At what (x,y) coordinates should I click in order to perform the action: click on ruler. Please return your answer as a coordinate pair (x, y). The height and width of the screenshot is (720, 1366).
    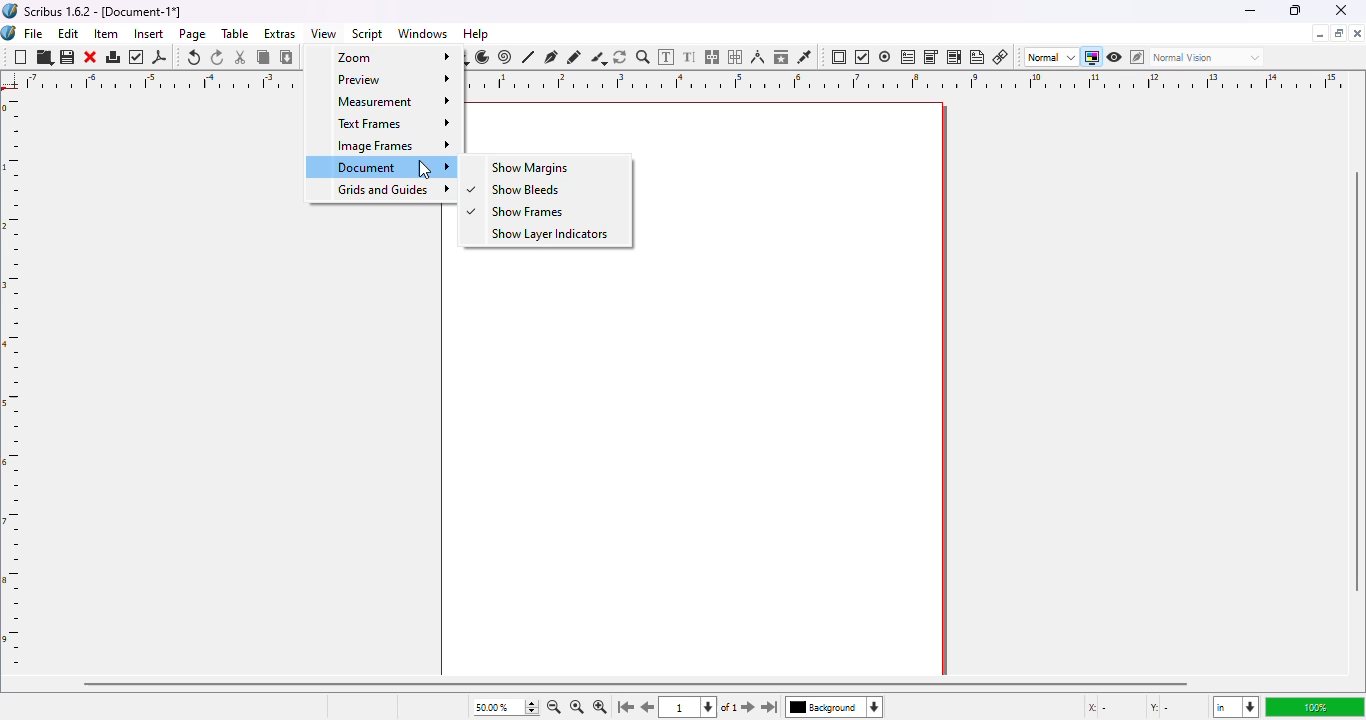
    Looking at the image, I should click on (15, 382).